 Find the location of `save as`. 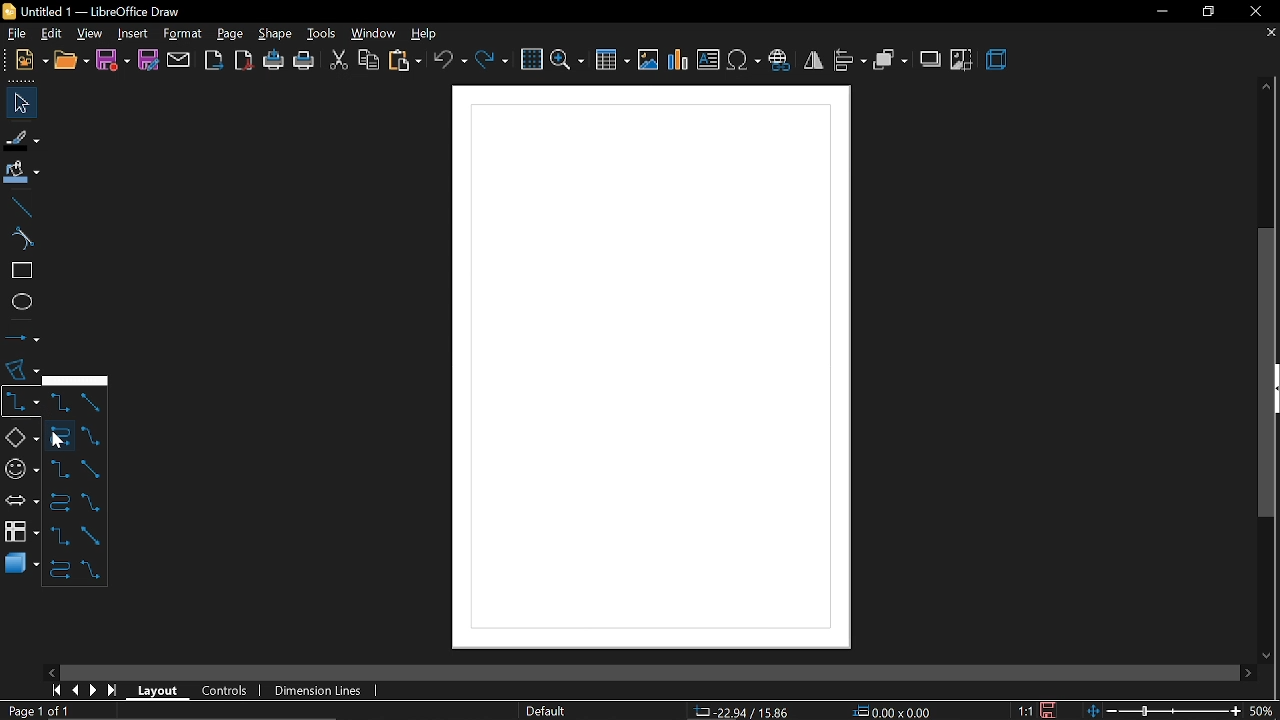

save as is located at coordinates (147, 60).